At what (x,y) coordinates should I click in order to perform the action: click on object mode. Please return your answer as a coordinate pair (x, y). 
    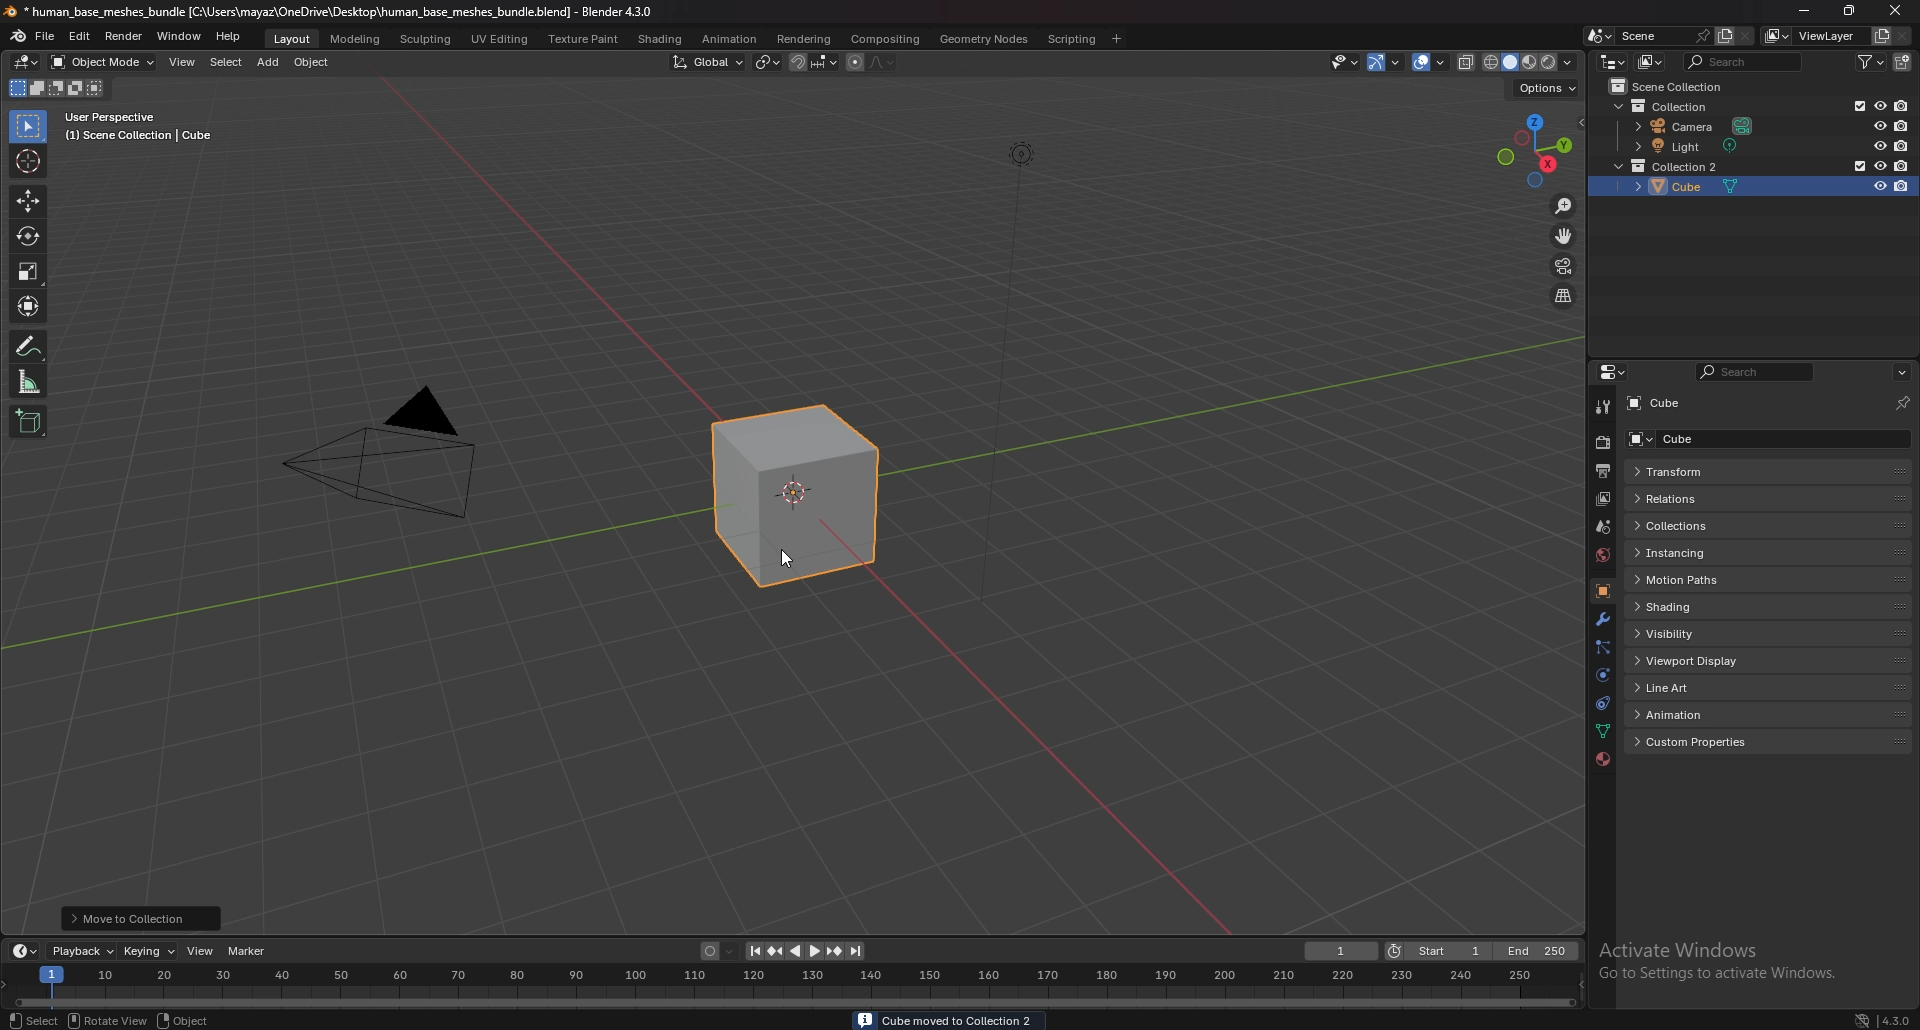
    Looking at the image, I should click on (102, 62).